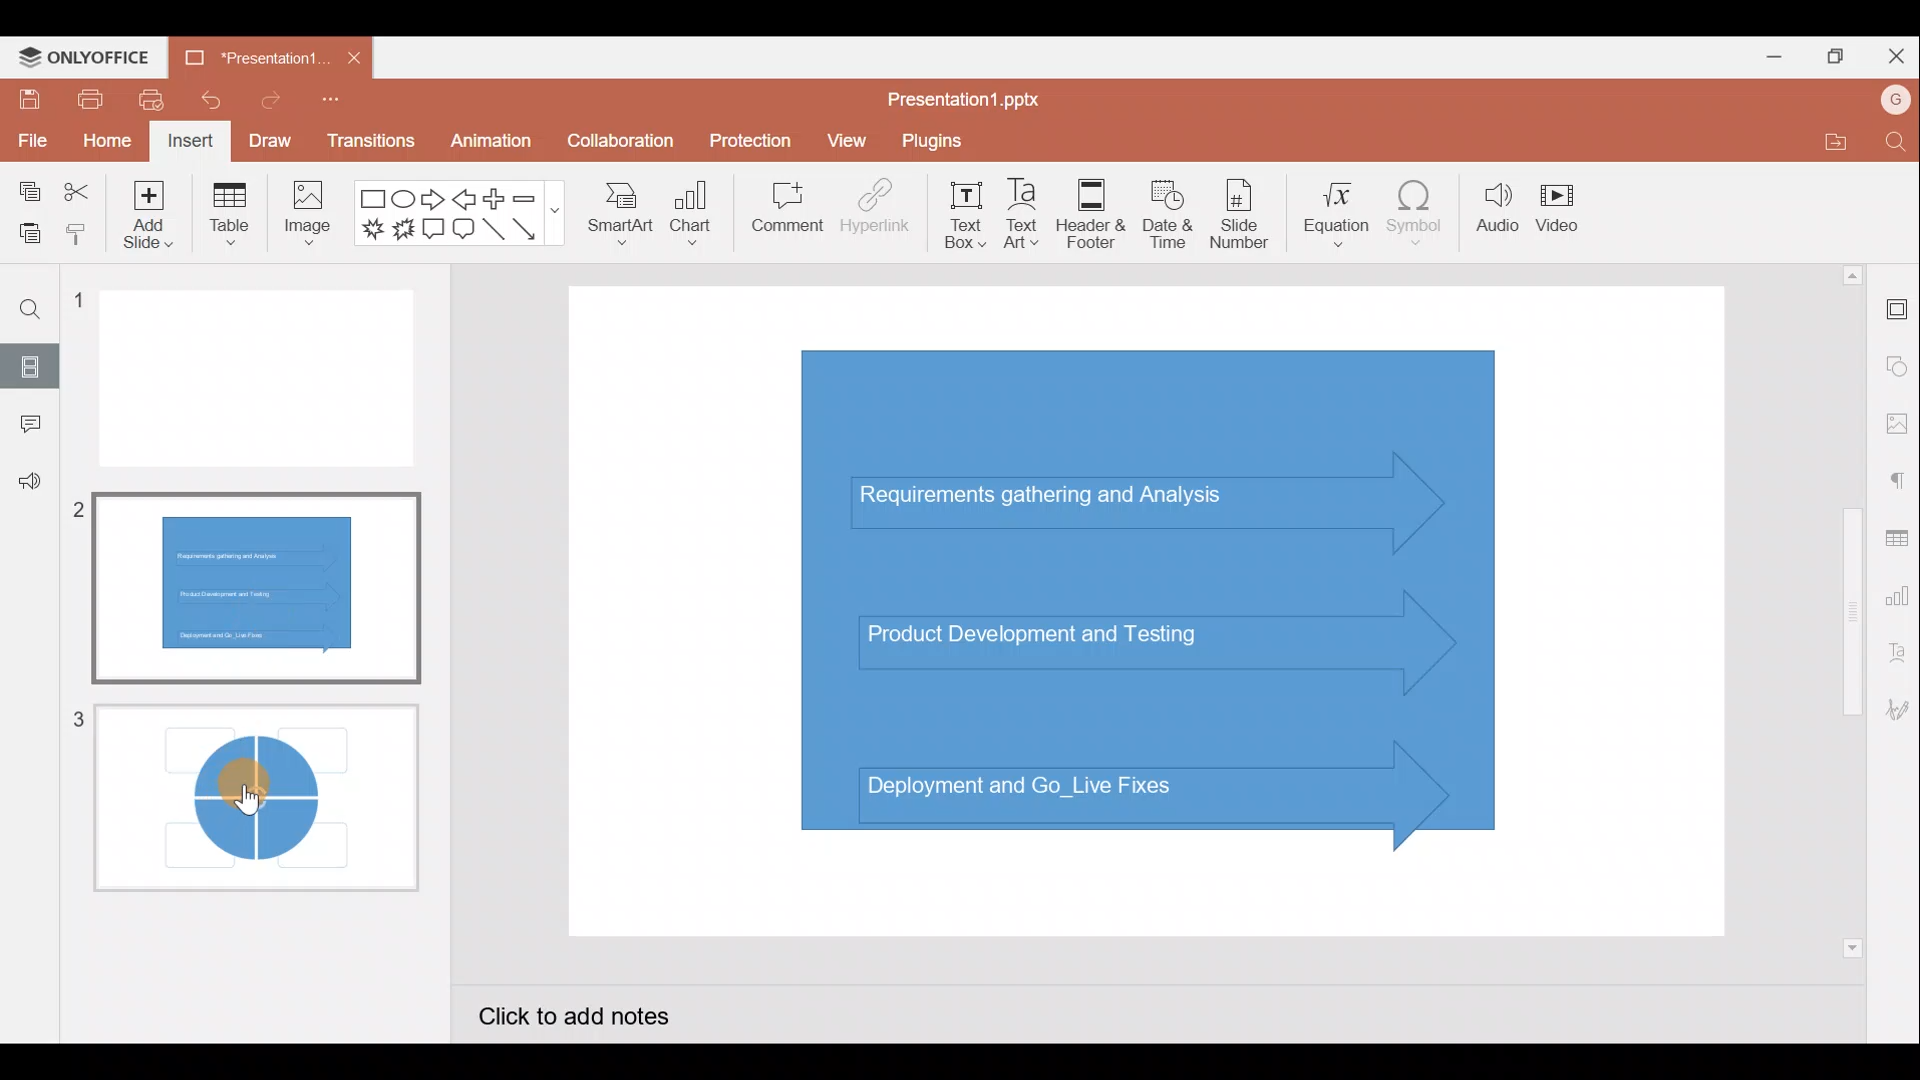 The image size is (1920, 1080). I want to click on View, so click(846, 143).